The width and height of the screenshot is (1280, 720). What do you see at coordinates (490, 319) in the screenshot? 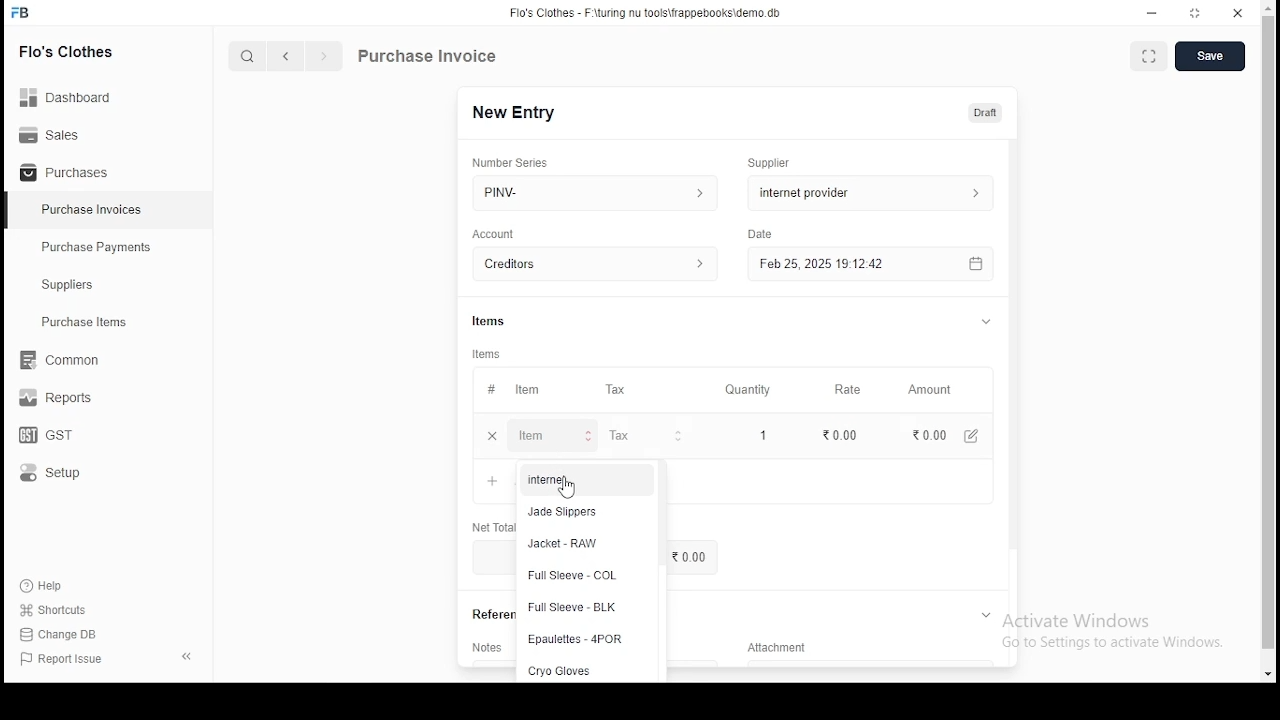
I see `Items` at bounding box center [490, 319].